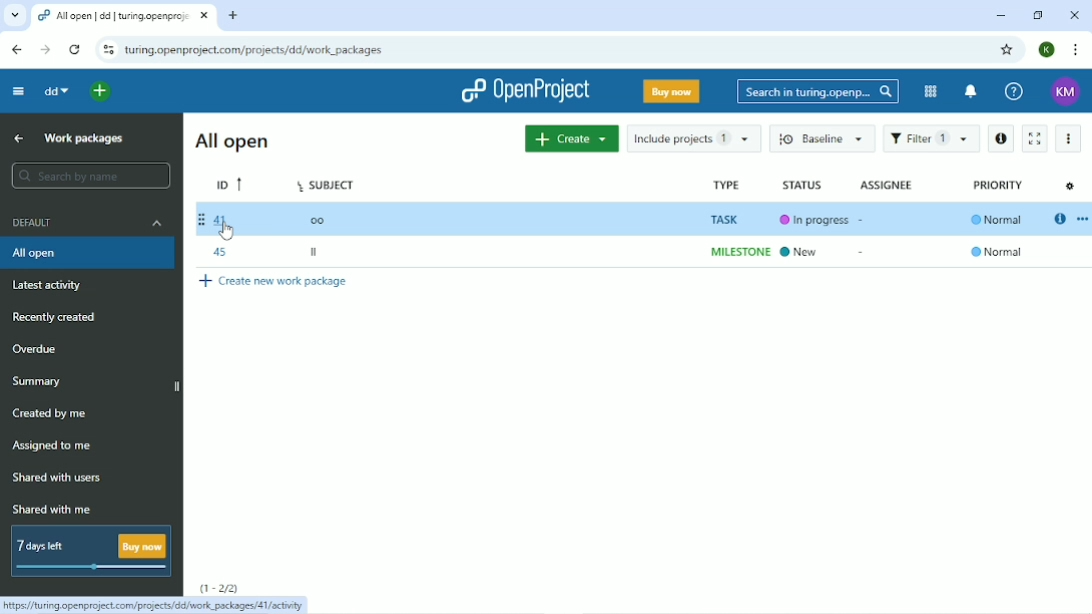 Image resolution: width=1092 pixels, height=614 pixels. Describe the element at coordinates (157, 605) in the screenshot. I see `Link` at that location.